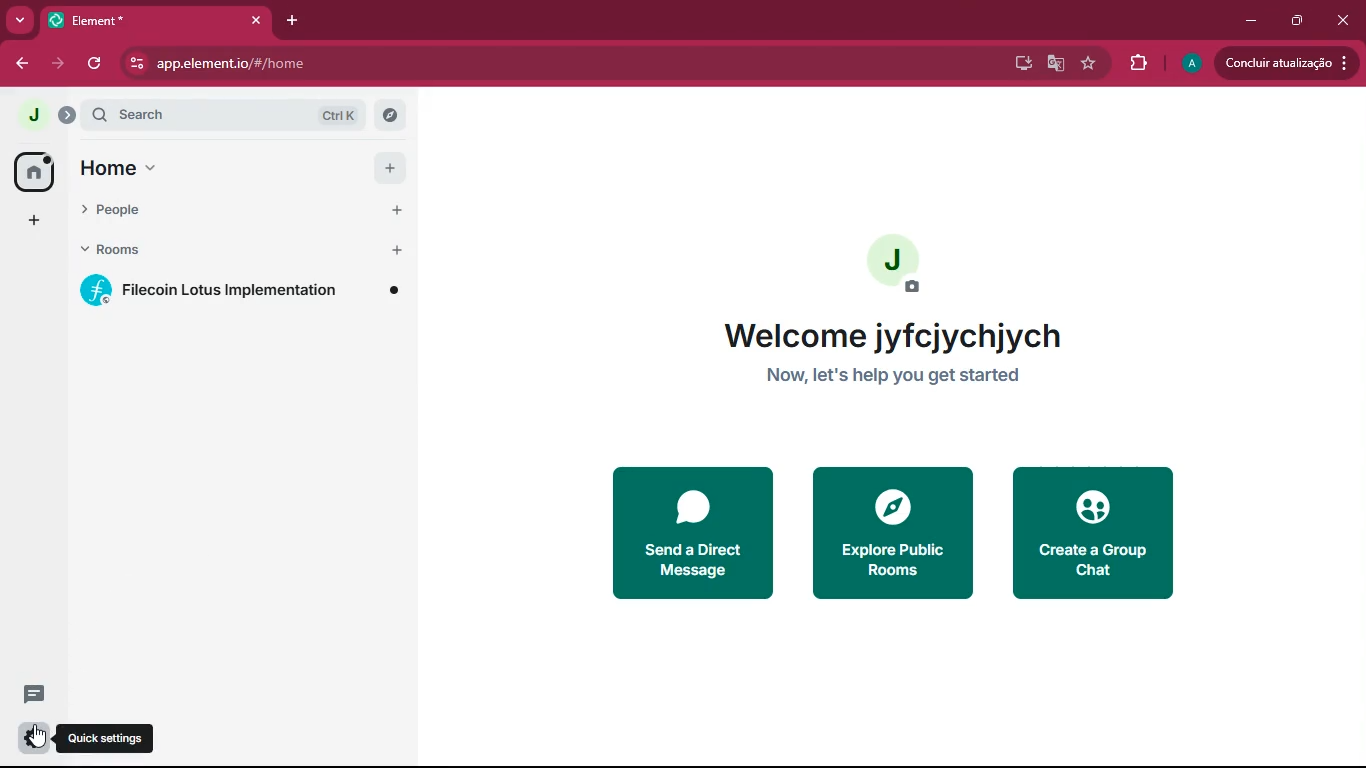 The width and height of the screenshot is (1366, 768). What do you see at coordinates (32, 736) in the screenshot?
I see `settings` at bounding box center [32, 736].